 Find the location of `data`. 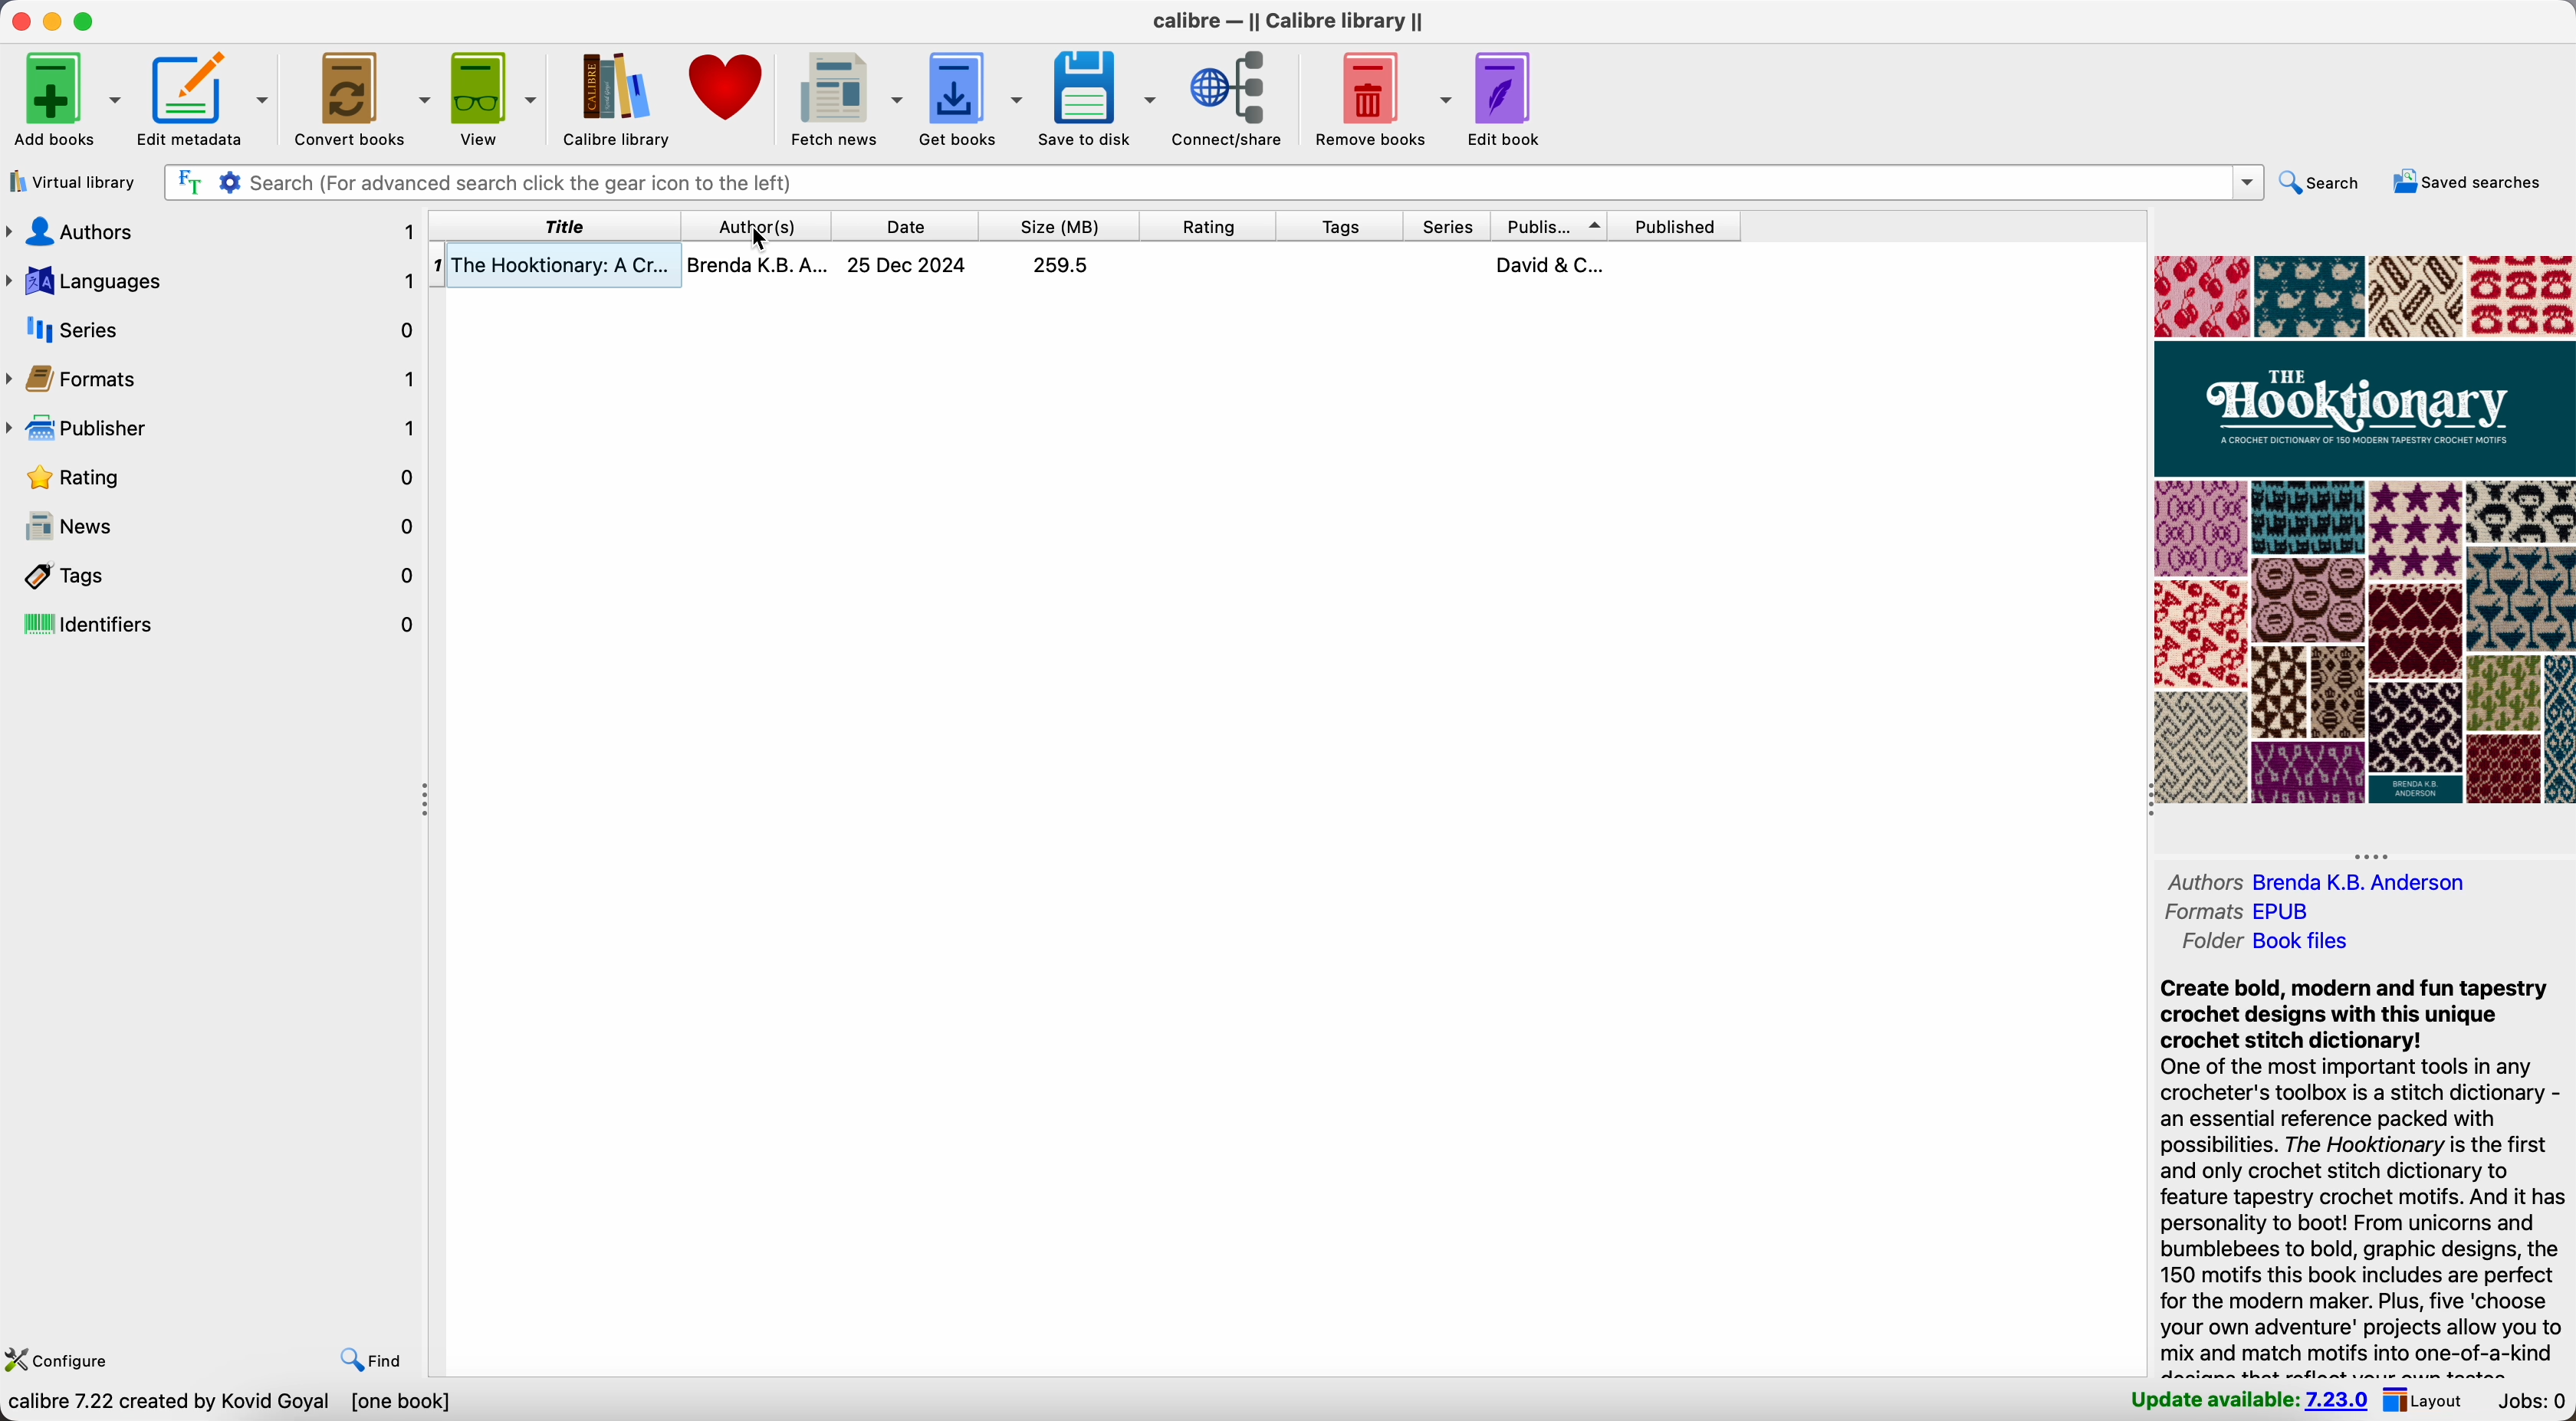

data is located at coordinates (232, 1403).